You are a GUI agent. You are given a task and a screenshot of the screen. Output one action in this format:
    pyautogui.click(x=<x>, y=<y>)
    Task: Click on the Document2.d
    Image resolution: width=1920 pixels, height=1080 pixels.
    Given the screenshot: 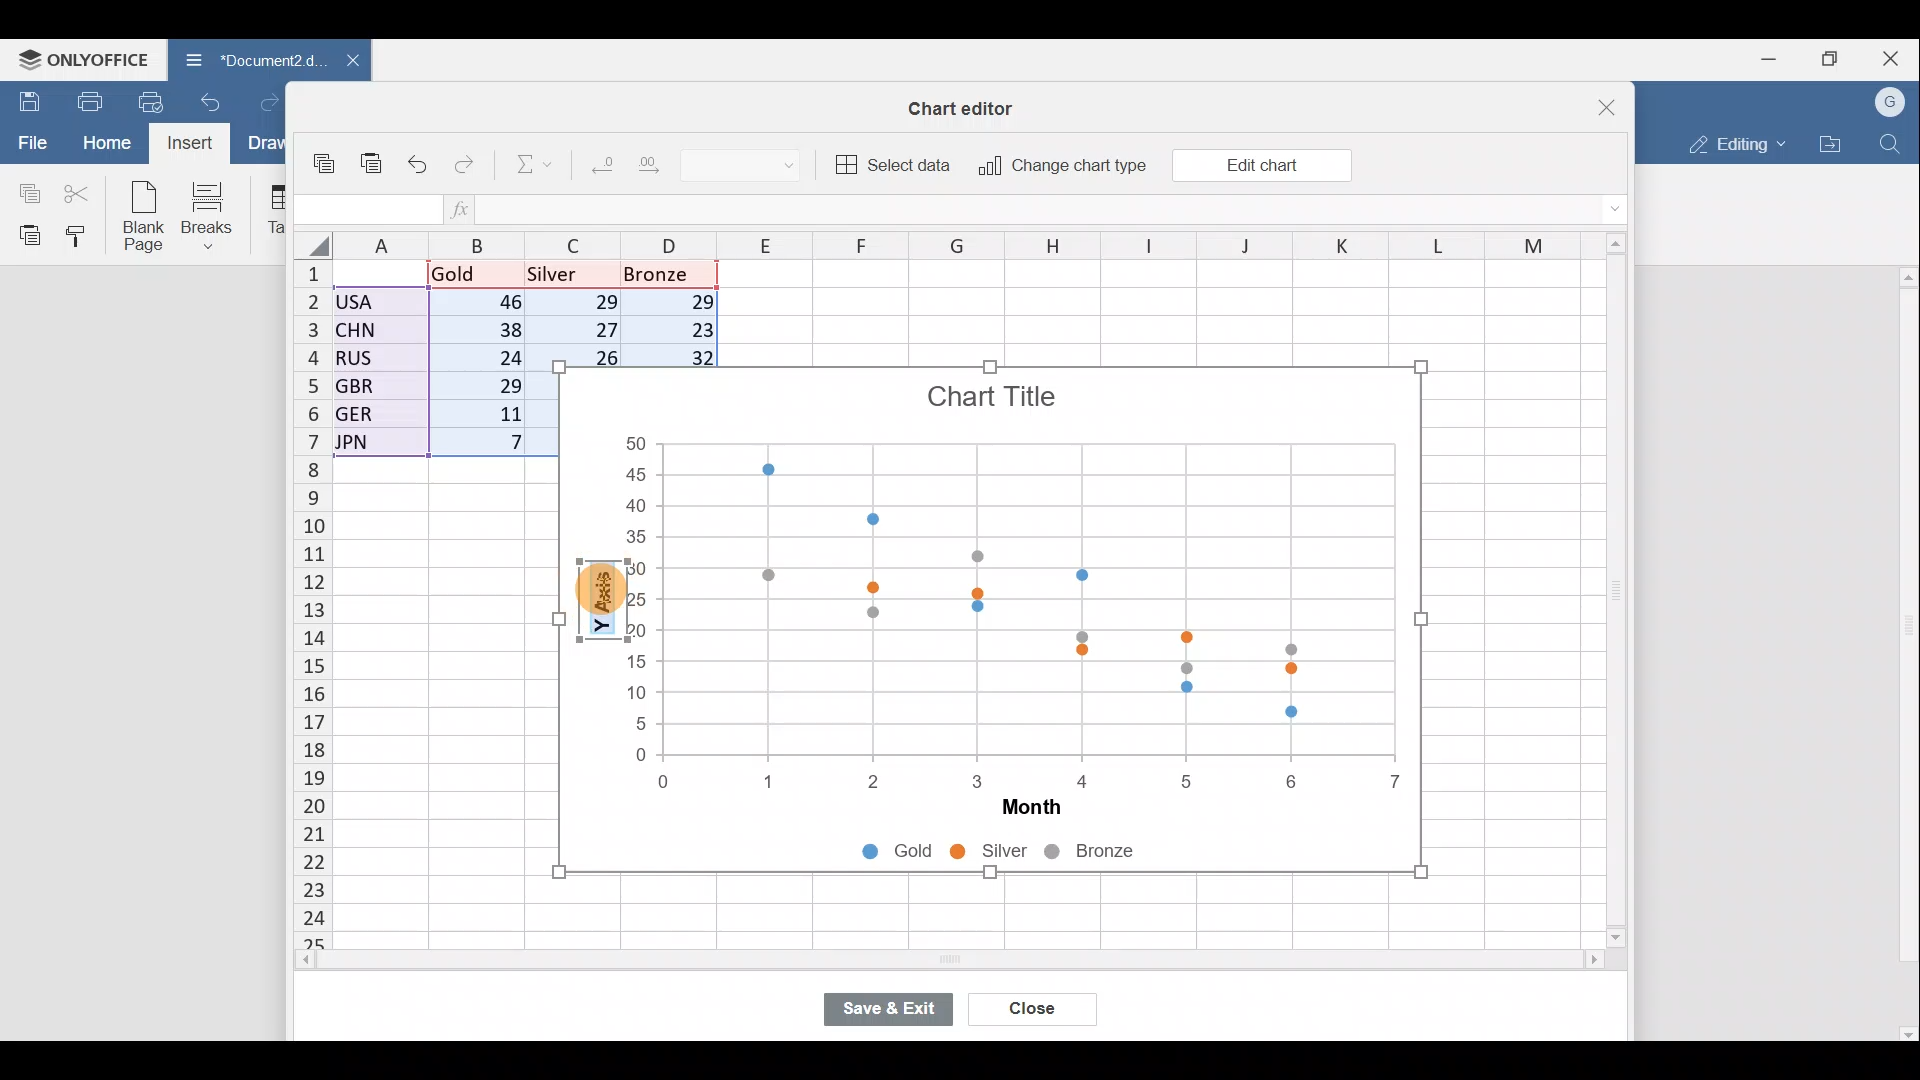 What is the action you would take?
    pyautogui.click(x=244, y=60)
    